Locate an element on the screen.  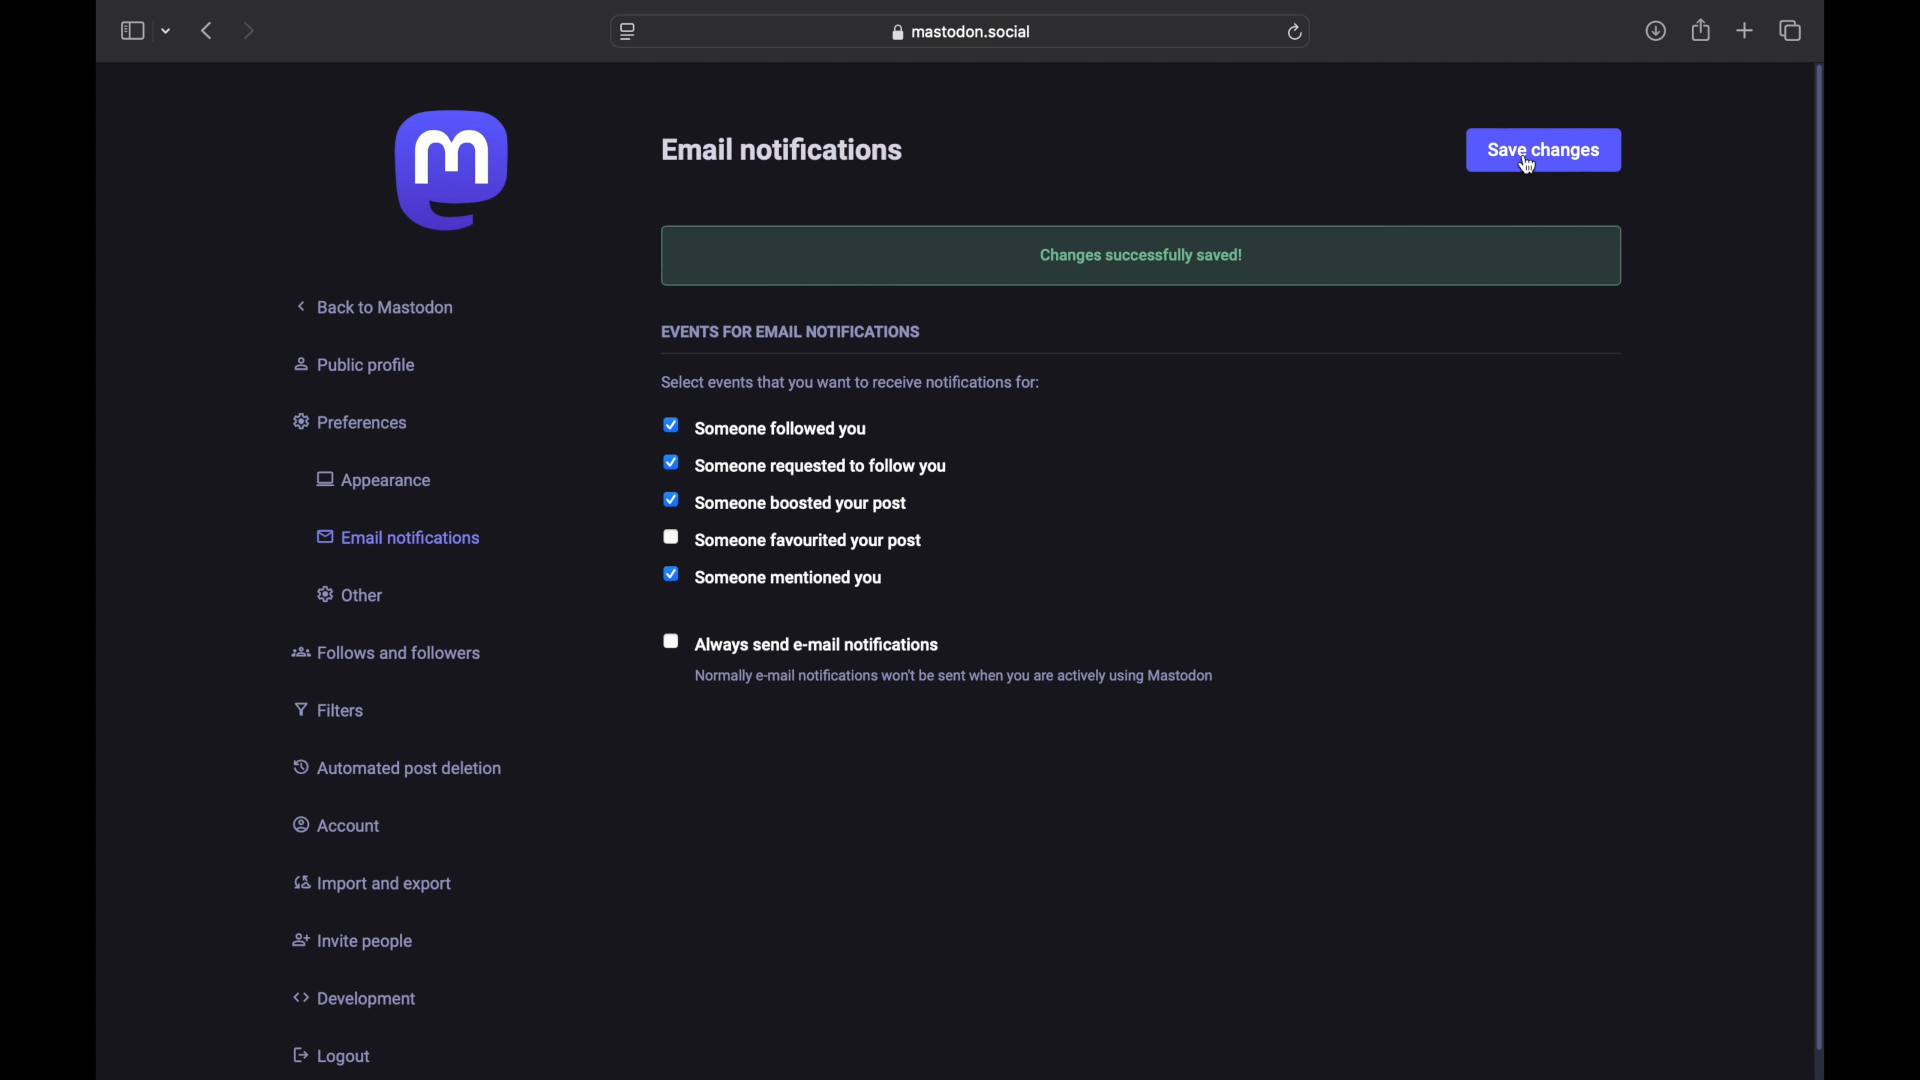
account is located at coordinates (337, 823).